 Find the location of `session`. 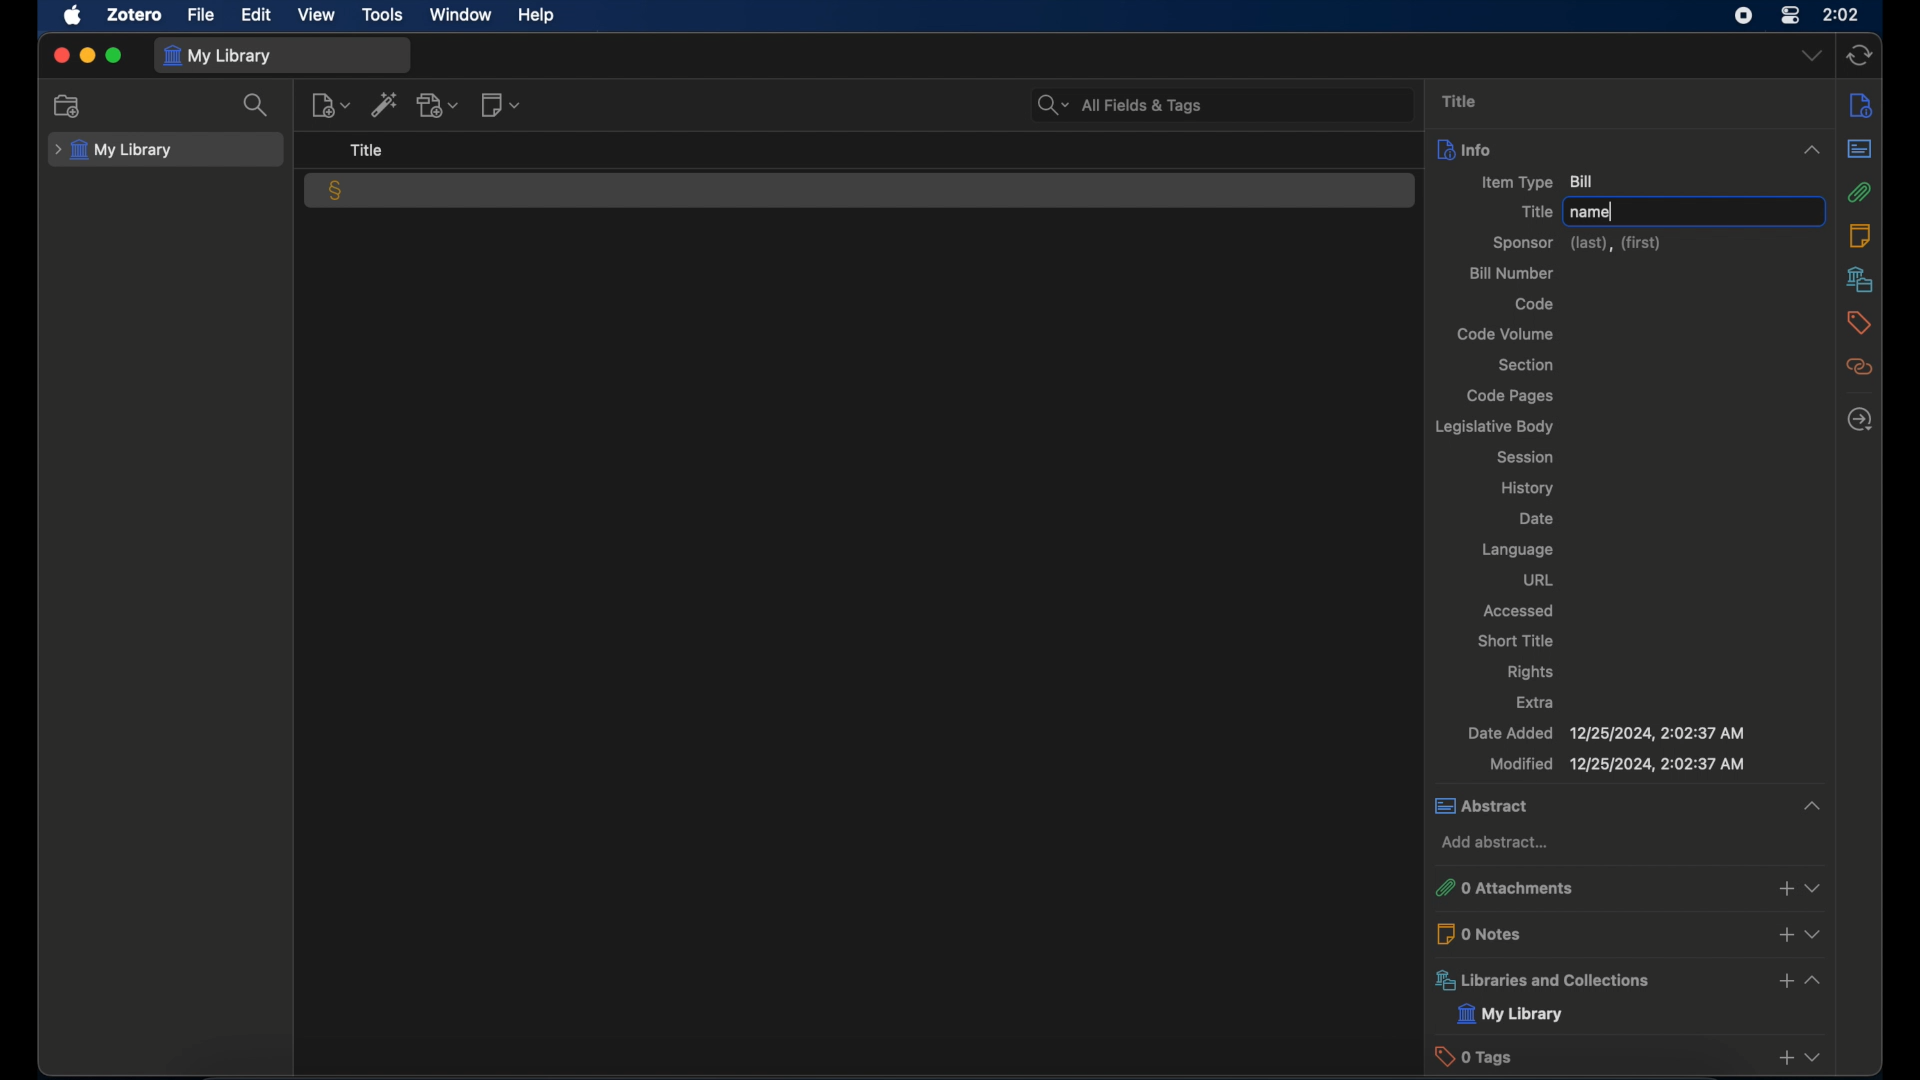

session is located at coordinates (1526, 458).